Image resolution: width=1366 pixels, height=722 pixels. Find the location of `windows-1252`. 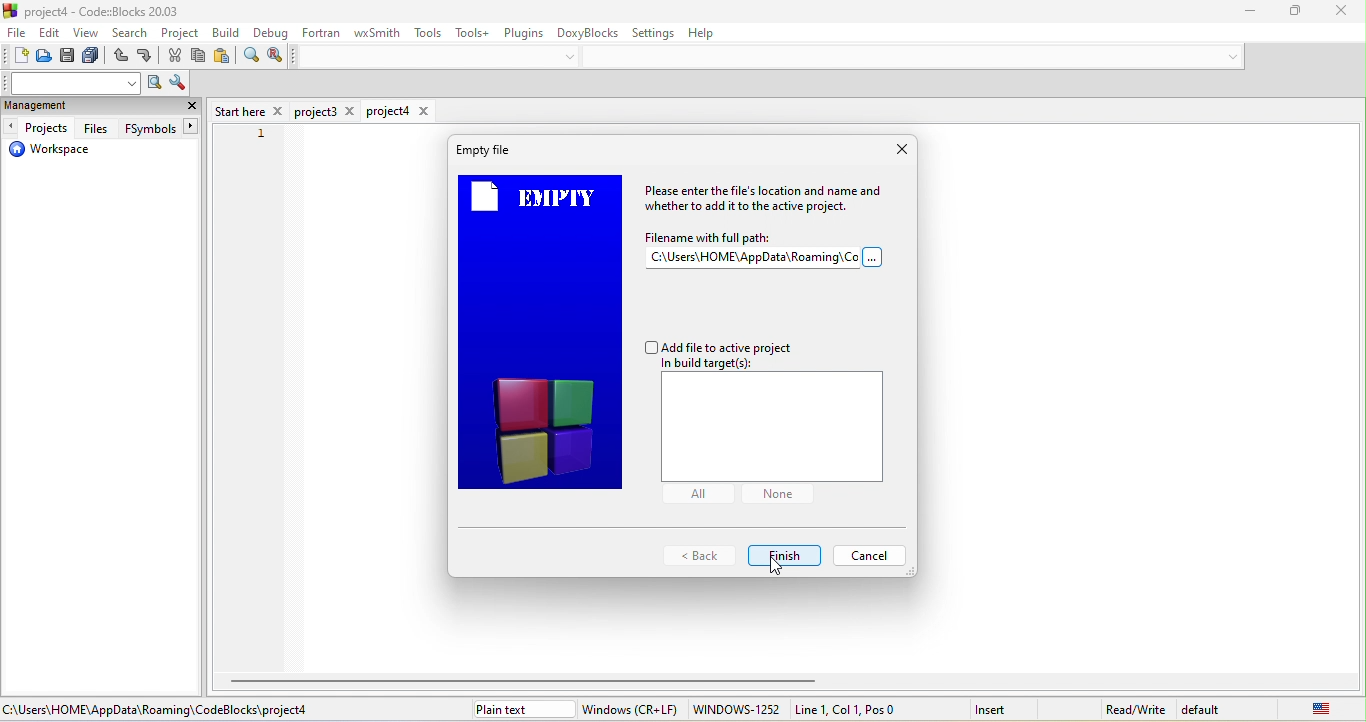

windows-1252 is located at coordinates (736, 710).